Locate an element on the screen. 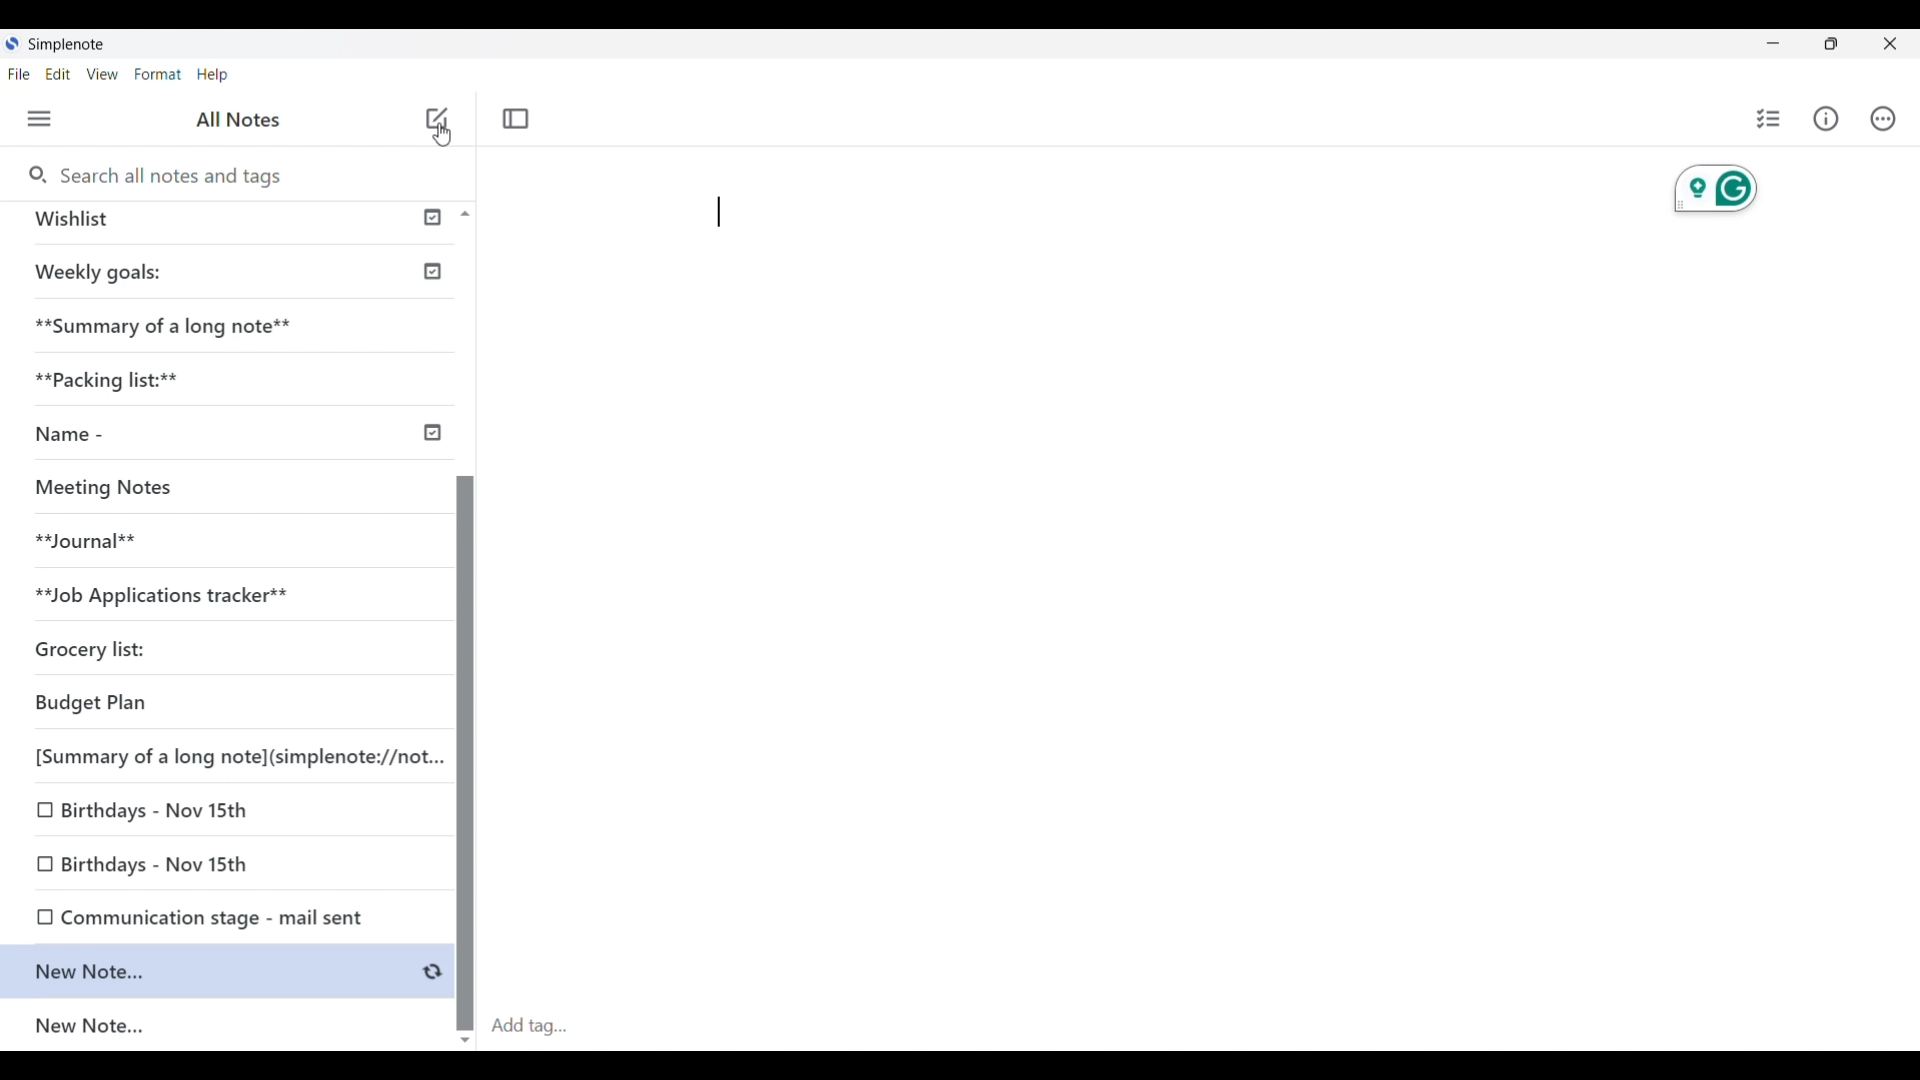 The height and width of the screenshot is (1080, 1920). Toggle focus mode is located at coordinates (517, 118).